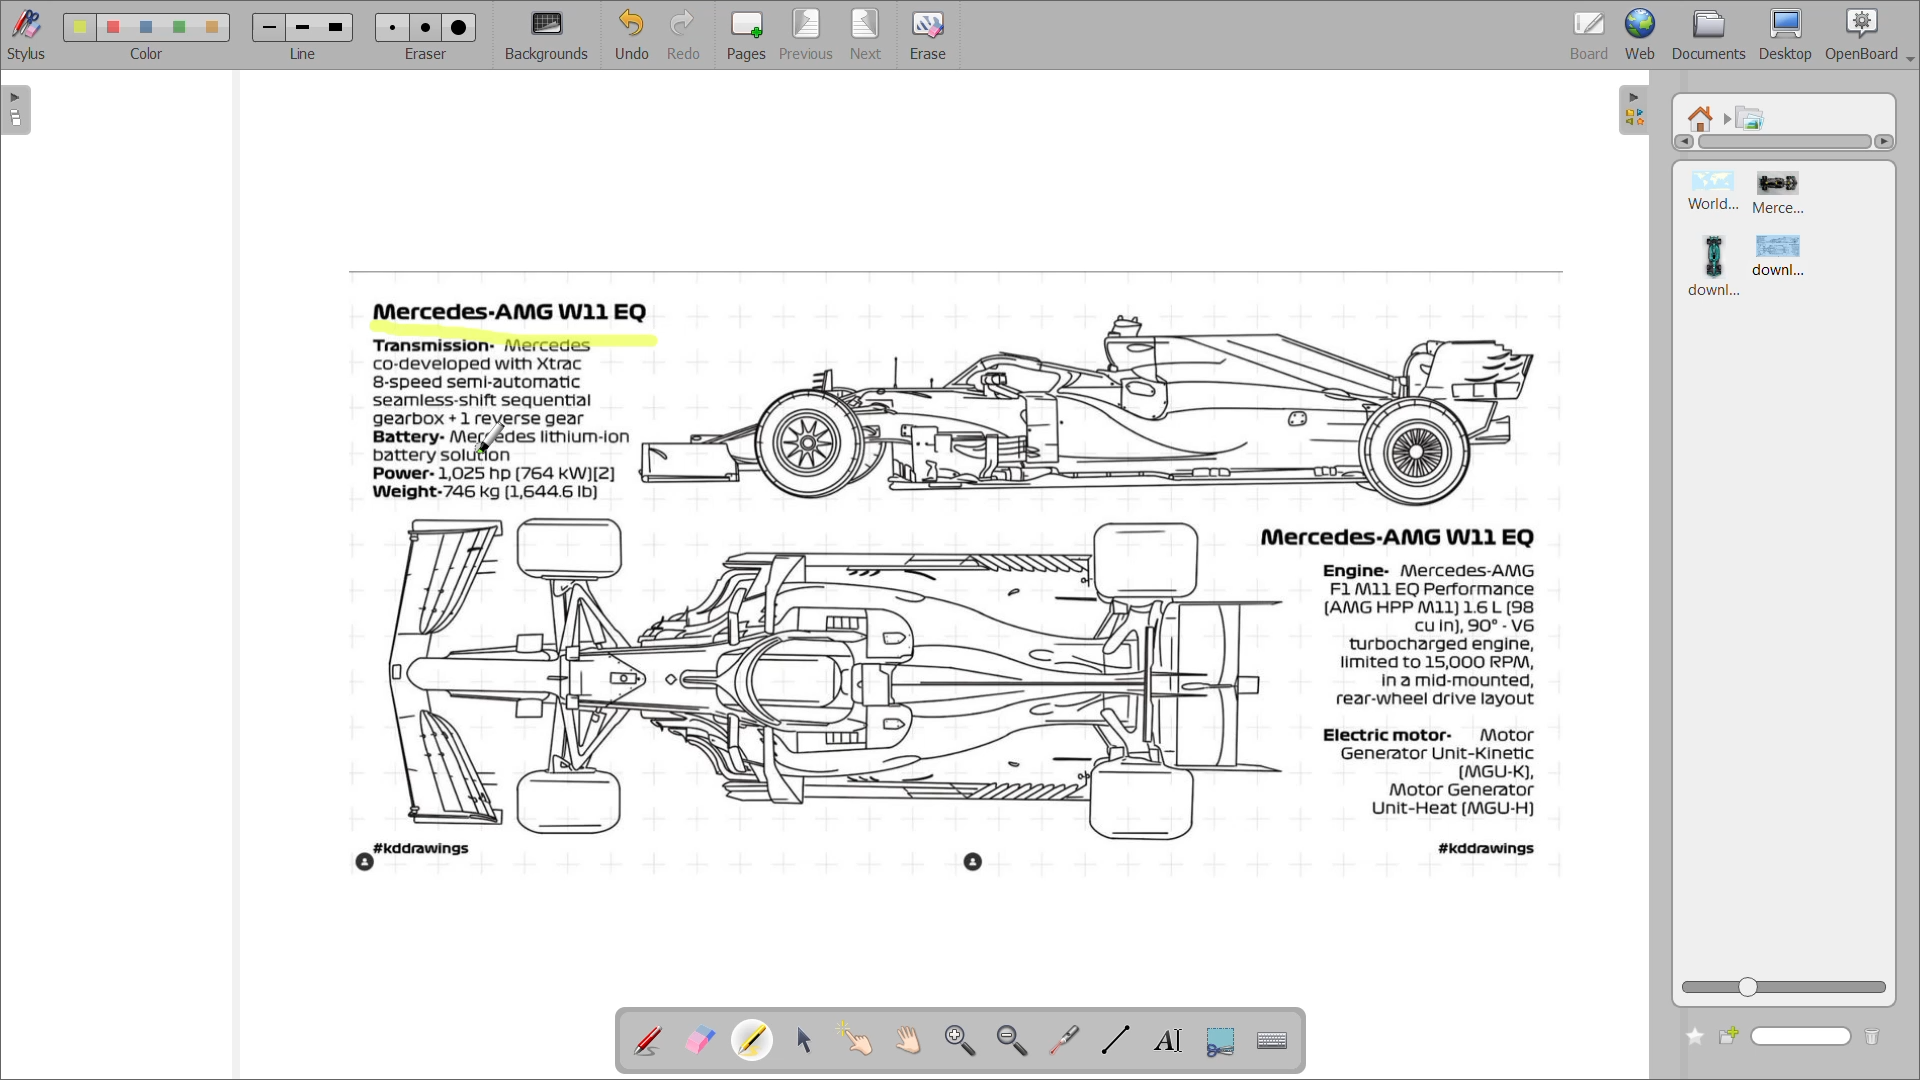  What do you see at coordinates (1644, 34) in the screenshot?
I see `web` at bounding box center [1644, 34].